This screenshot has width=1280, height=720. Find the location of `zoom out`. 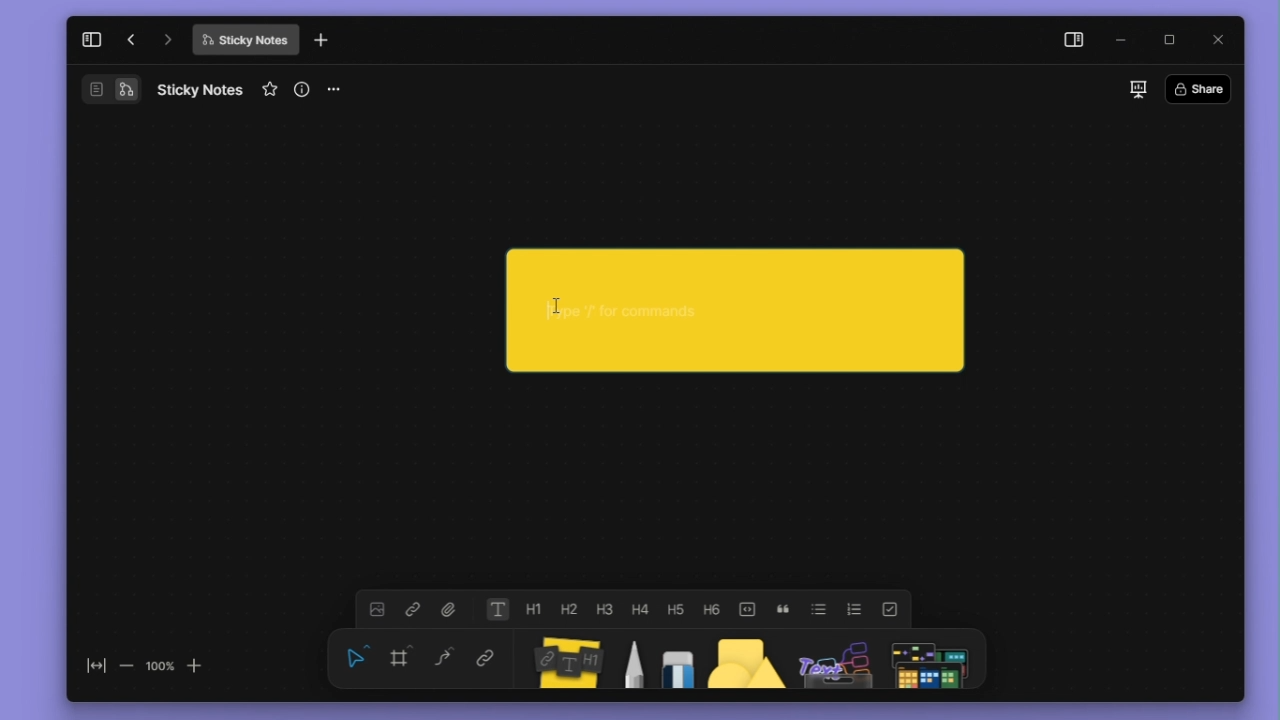

zoom out is located at coordinates (126, 661).